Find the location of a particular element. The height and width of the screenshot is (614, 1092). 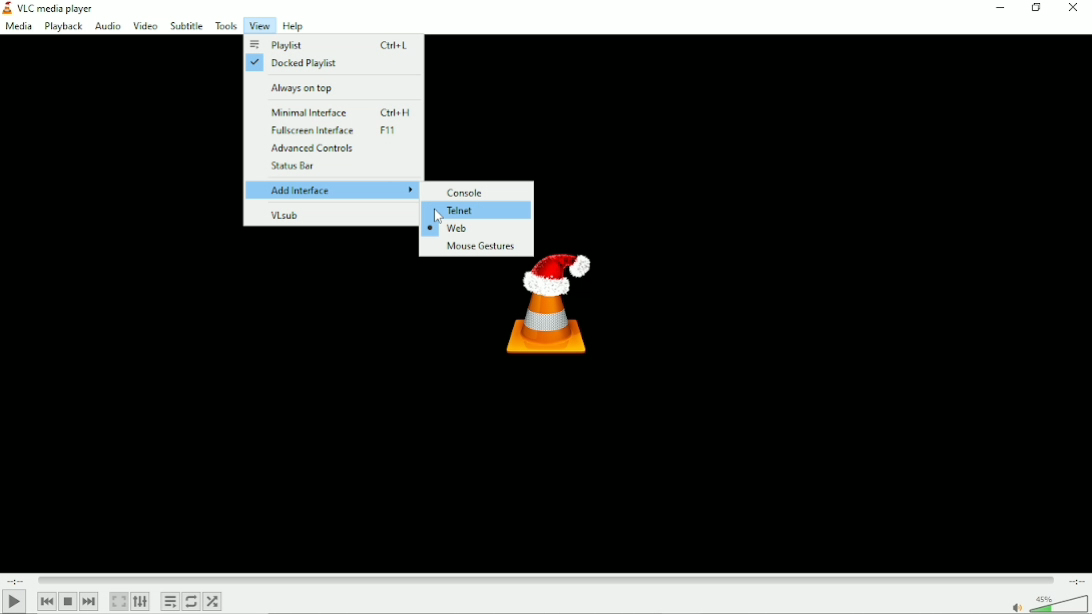

Toggle between loop all, loop one and no loop is located at coordinates (191, 601).